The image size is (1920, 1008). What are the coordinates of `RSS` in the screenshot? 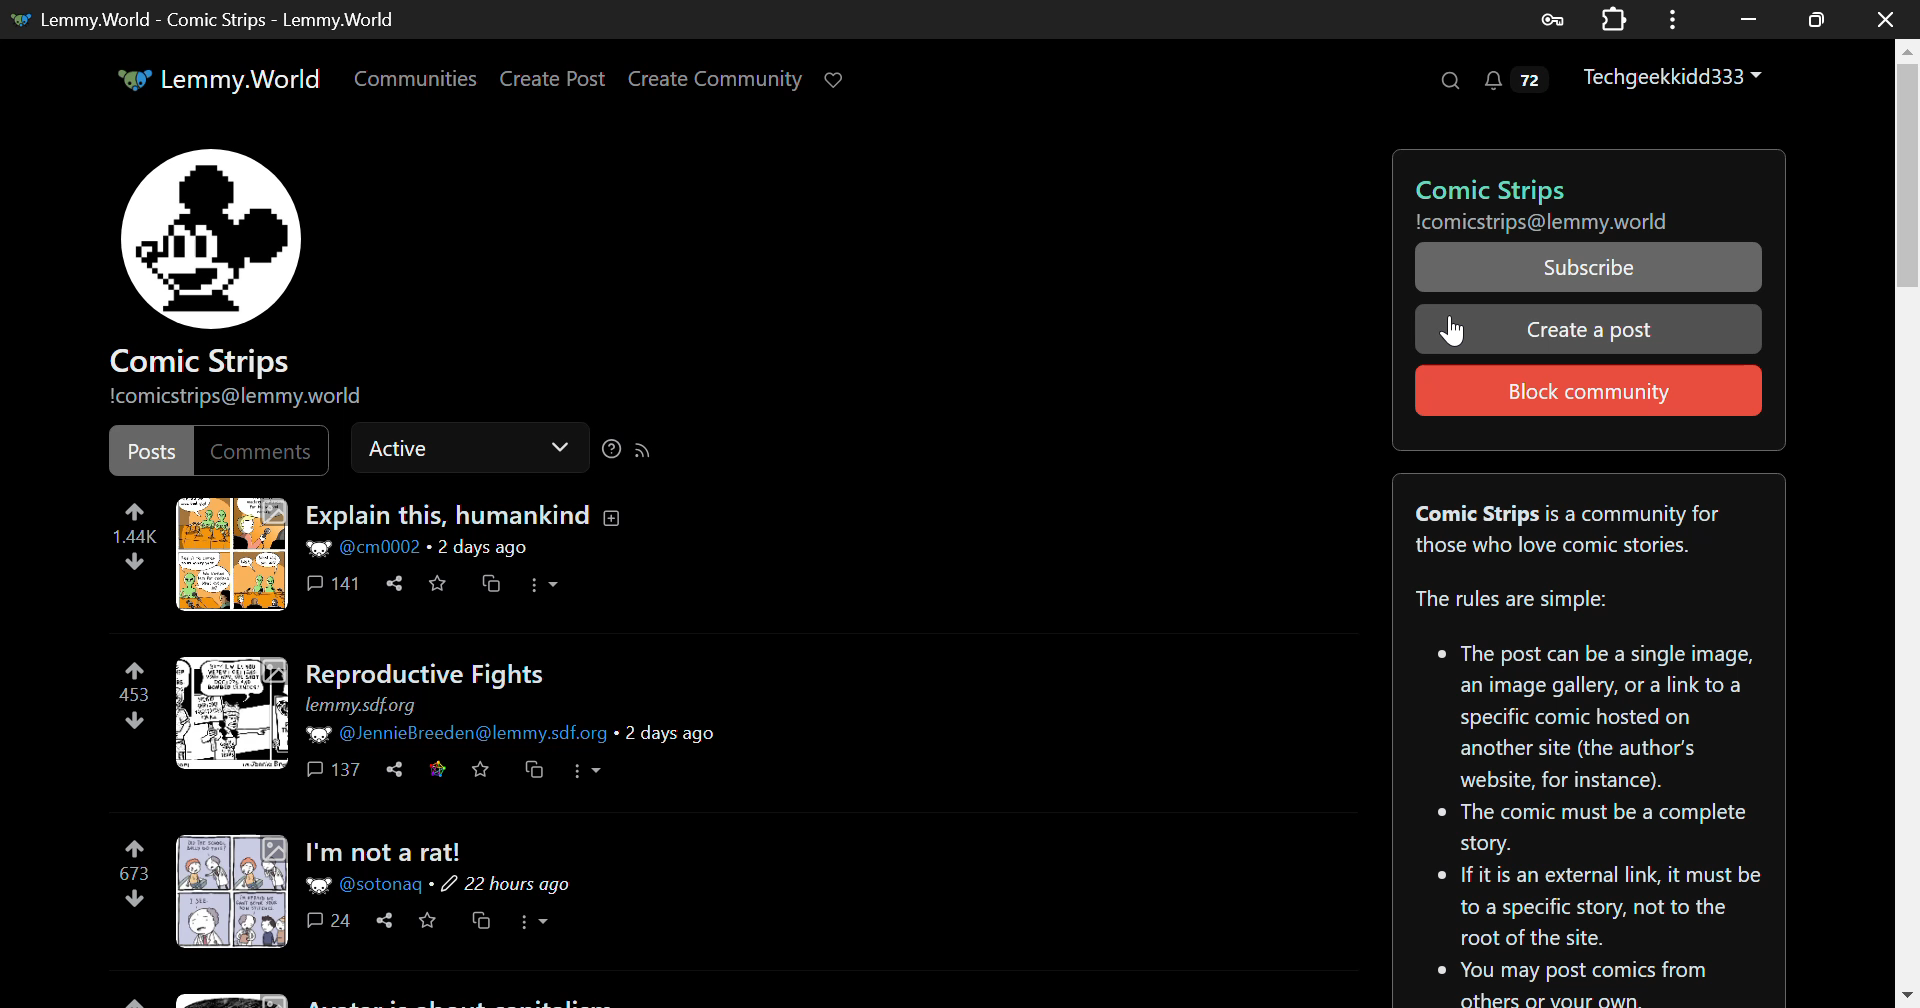 It's located at (642, 449).